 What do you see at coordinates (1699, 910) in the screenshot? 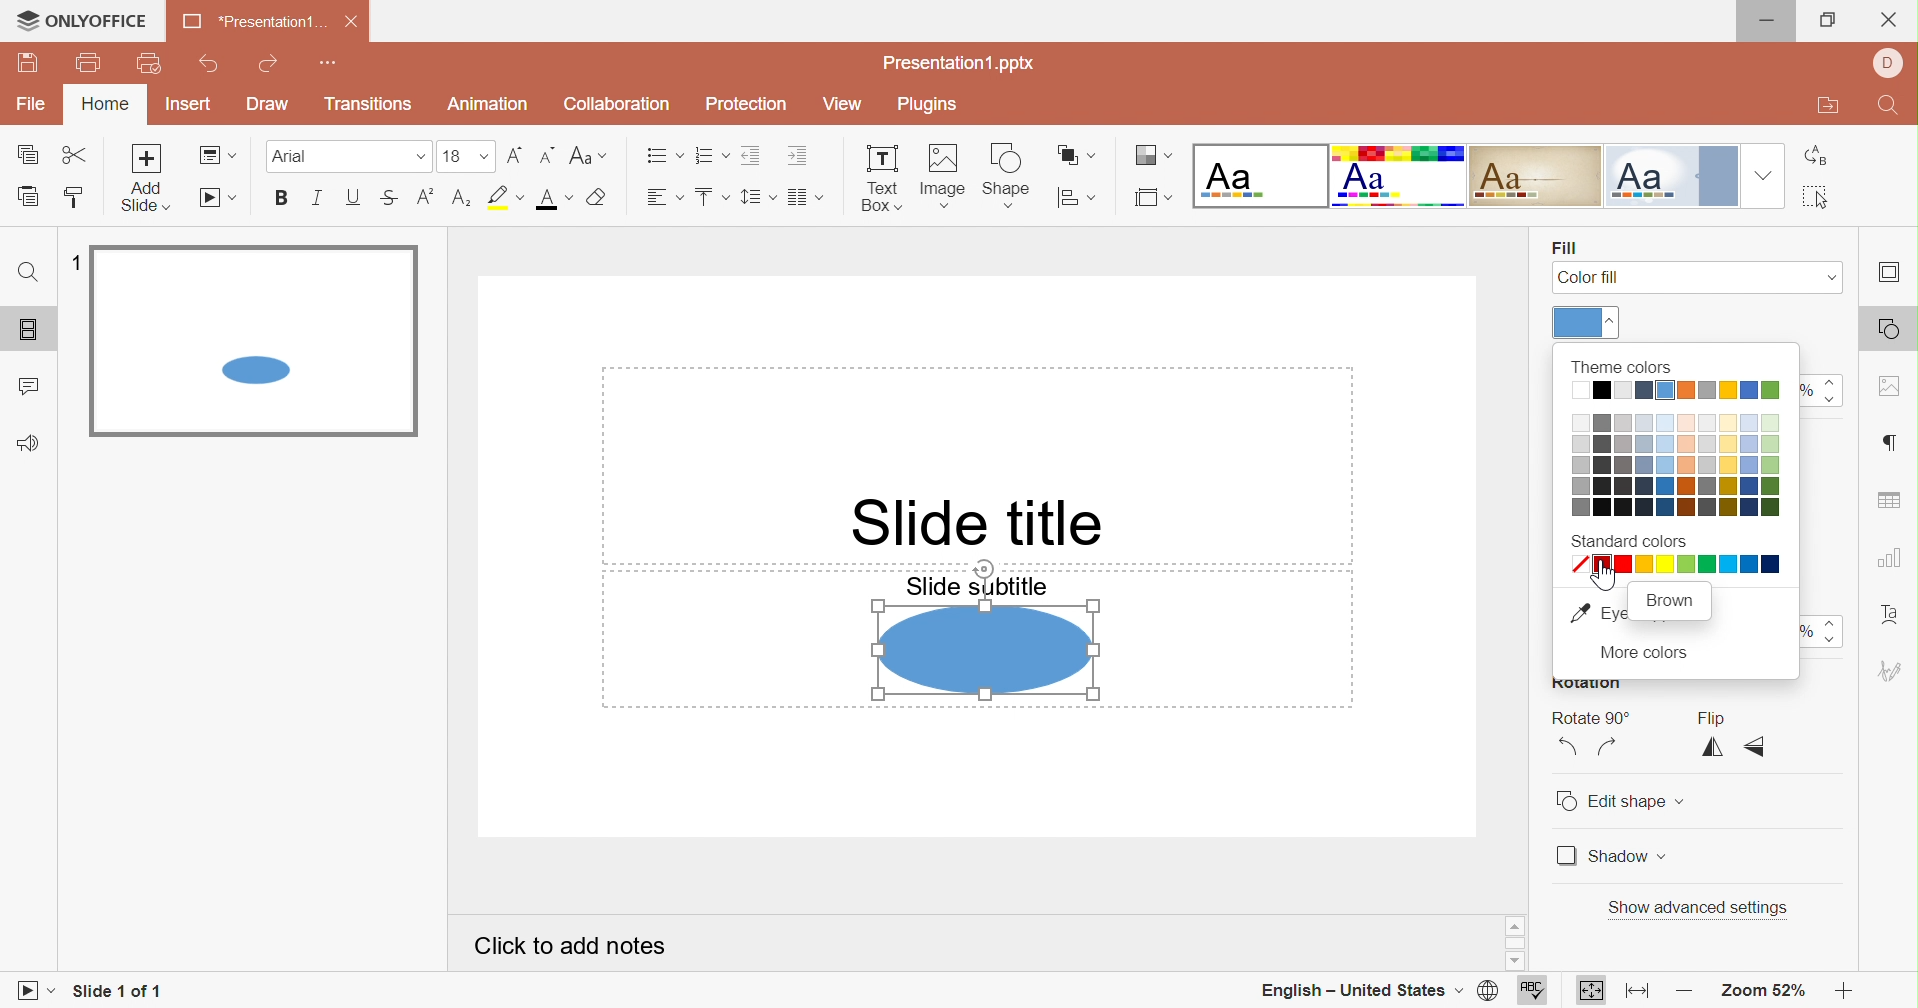
I see `Show advanced settings` at bounding box center [1699, 910].